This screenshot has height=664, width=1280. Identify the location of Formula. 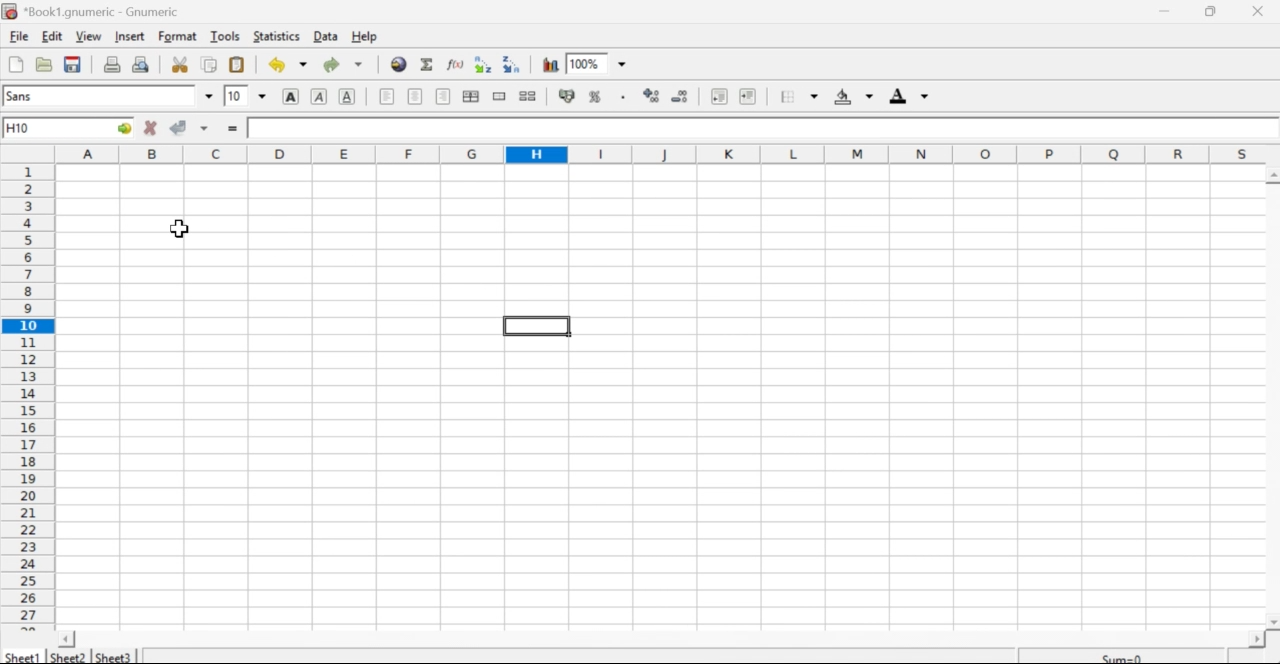
(455, 65).